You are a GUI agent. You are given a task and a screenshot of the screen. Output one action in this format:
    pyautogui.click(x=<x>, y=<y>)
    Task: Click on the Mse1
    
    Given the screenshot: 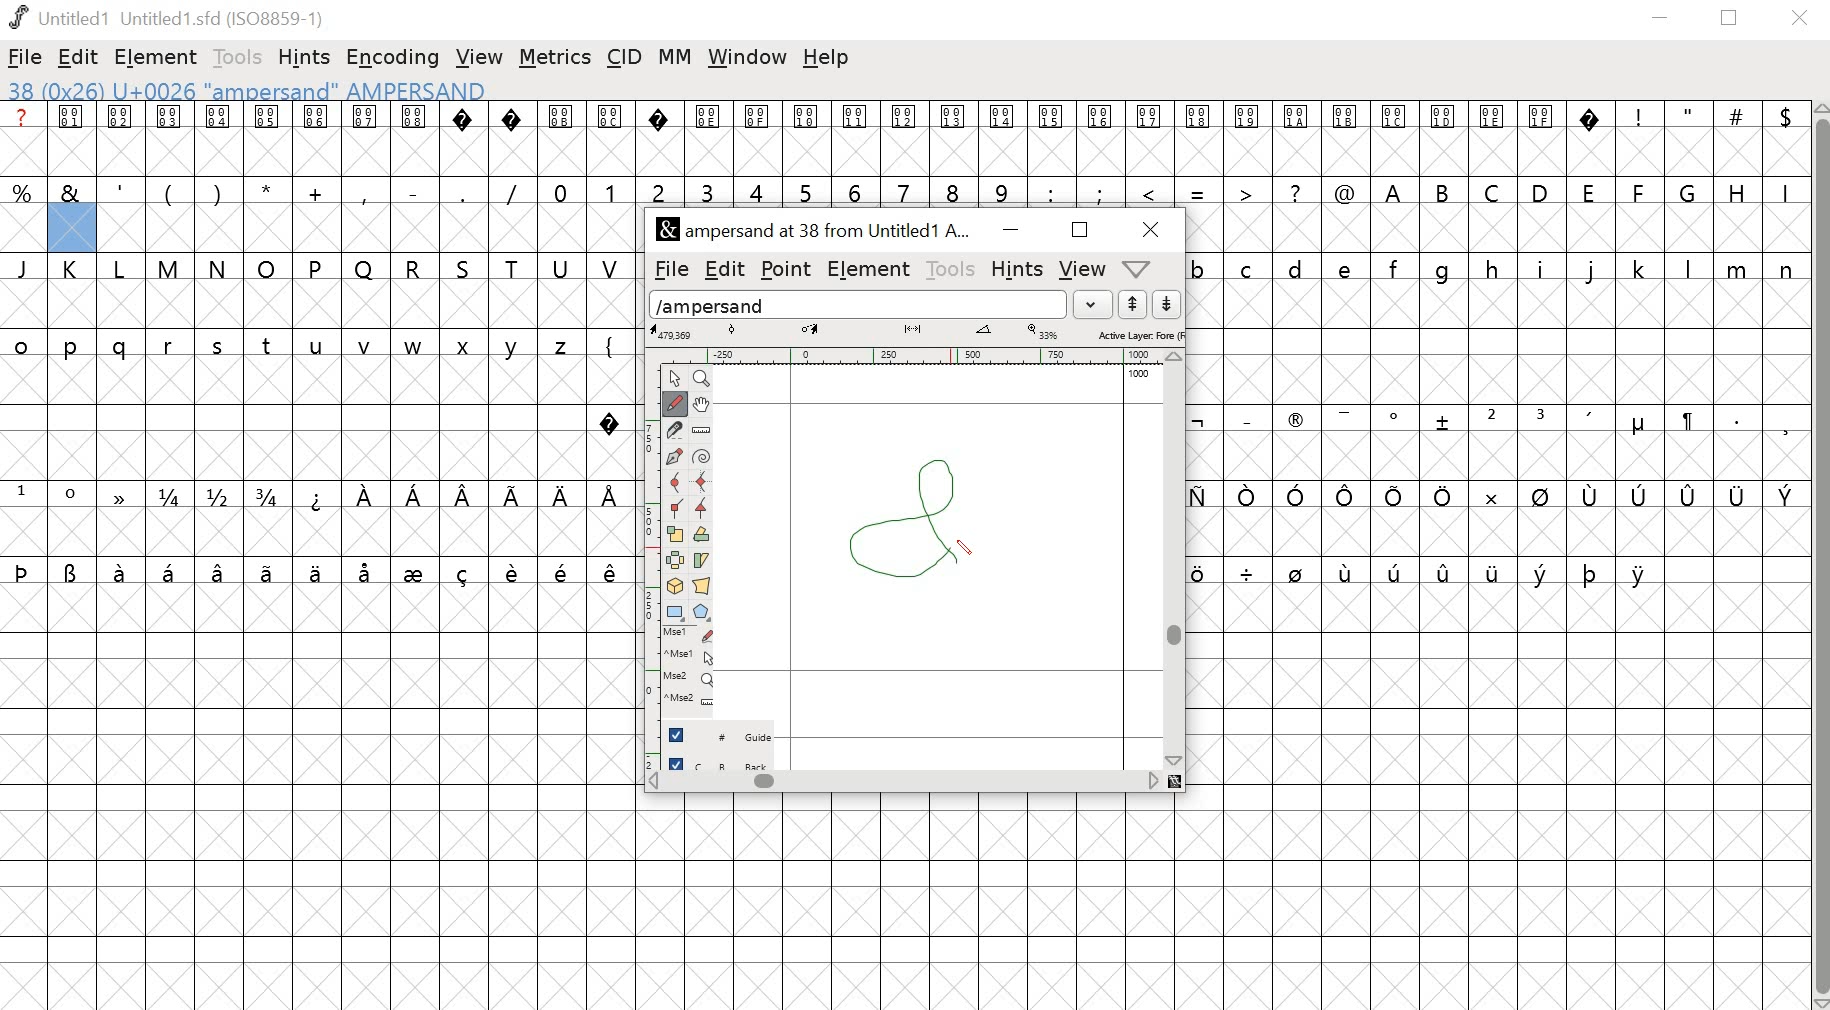 What is the action you would take?
    pyautogui.click(x=690, y=634)
    